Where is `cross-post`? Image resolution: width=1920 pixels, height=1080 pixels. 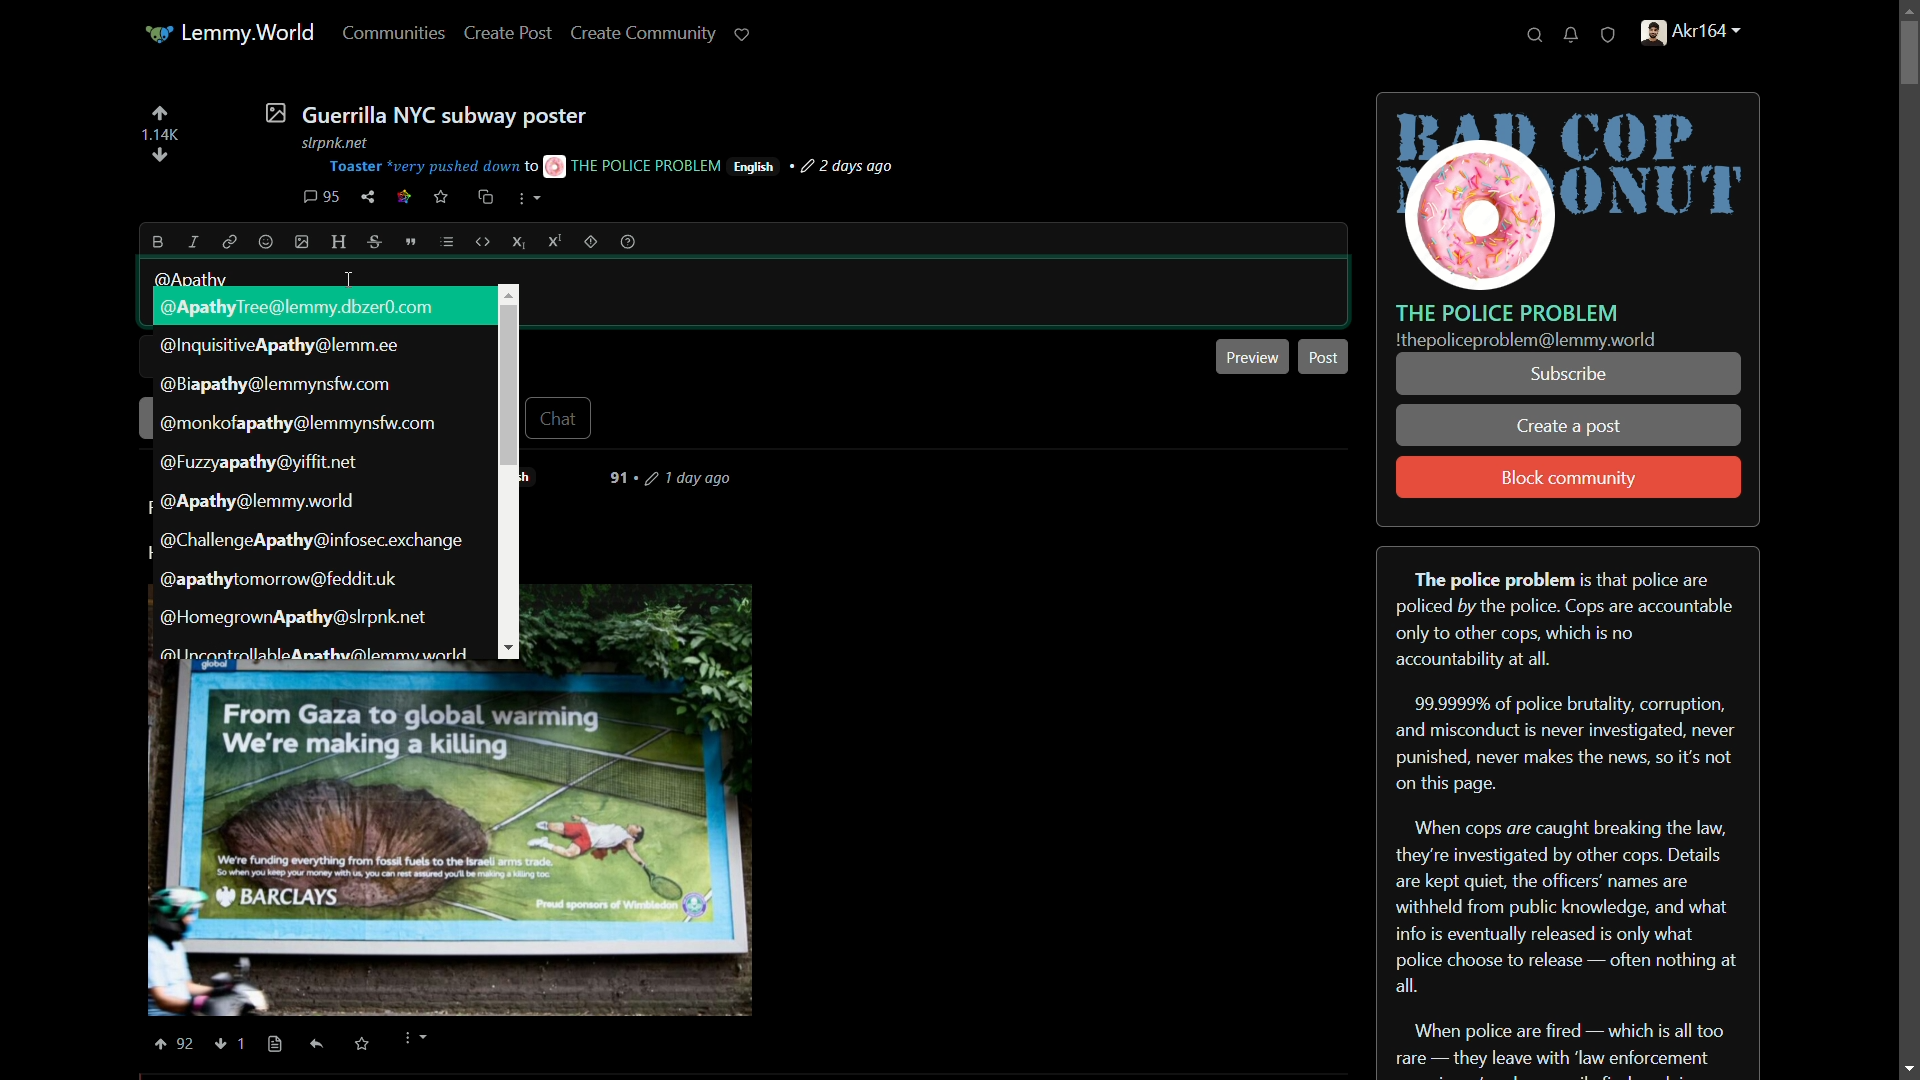
cross-post is located at coordinates (484, 197).